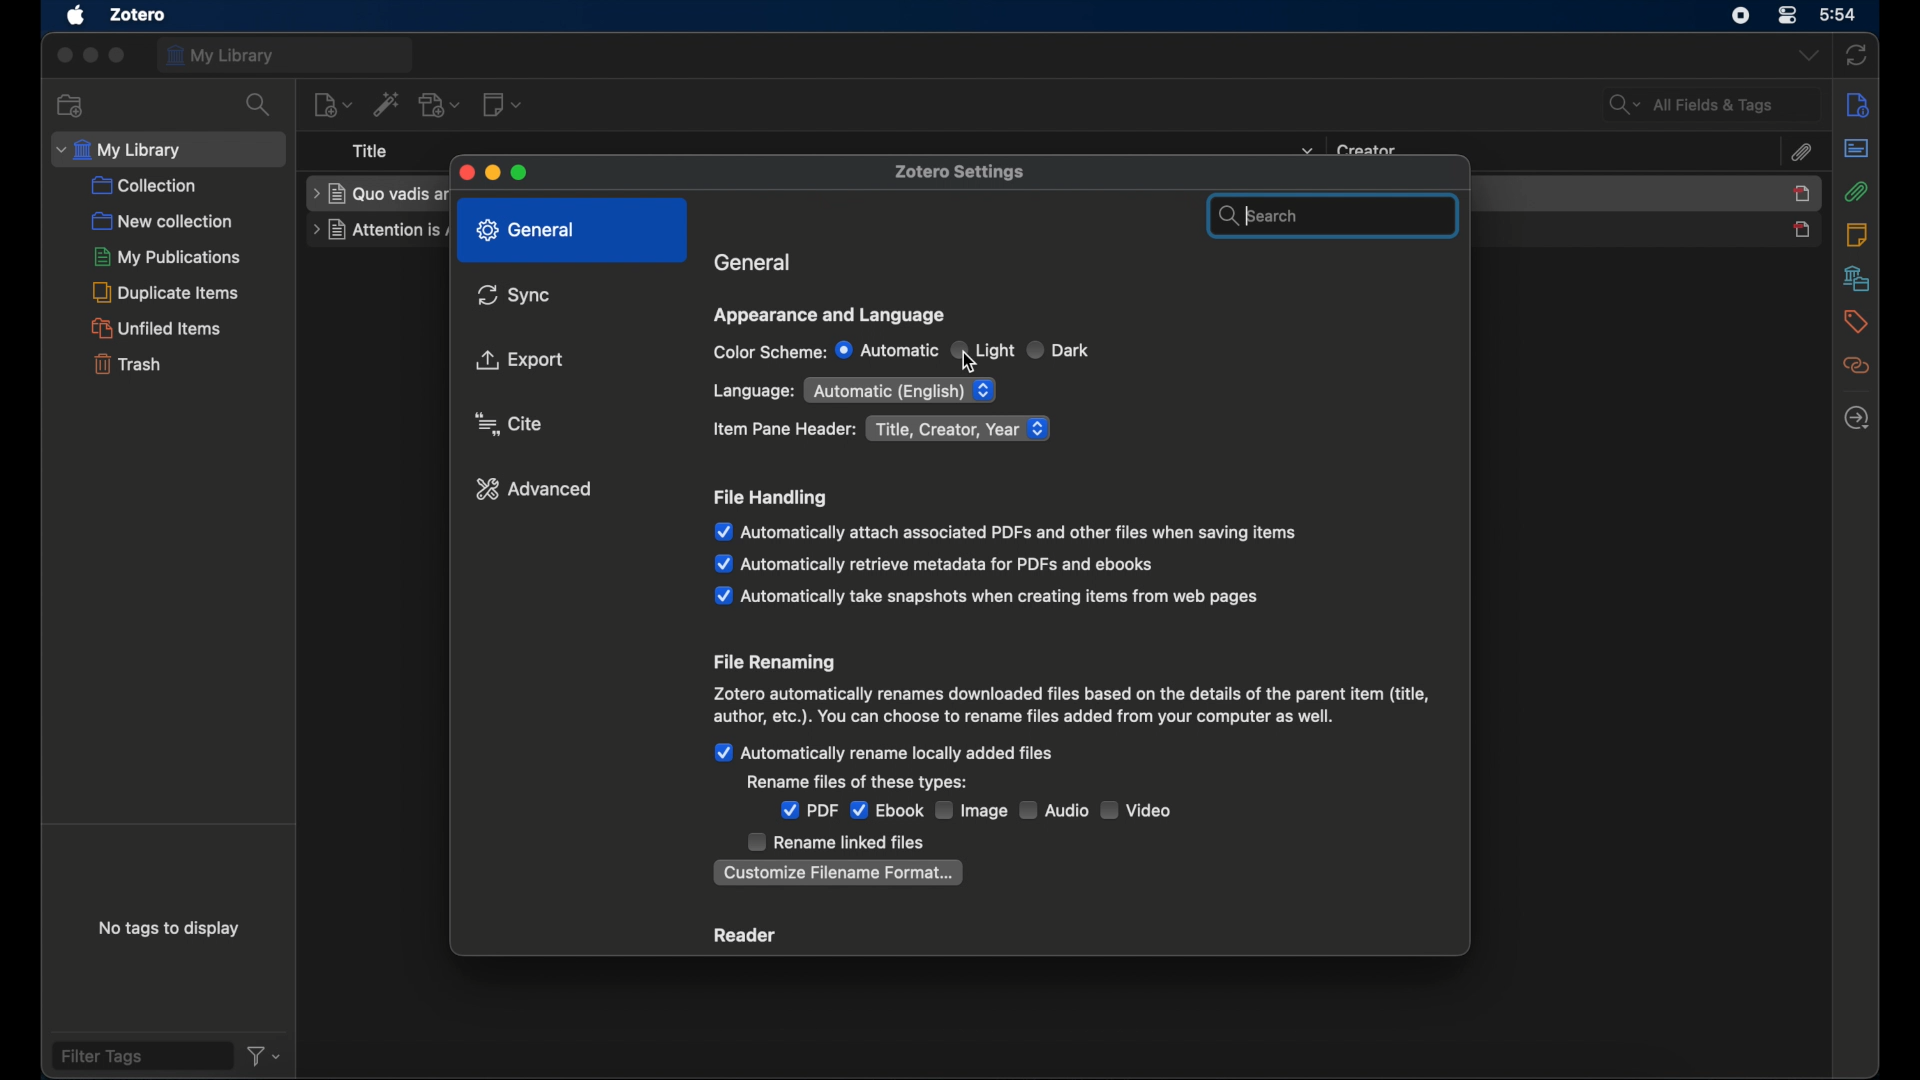  I want to click on automatically retrieve metadata for pdfs and ebooks, so click(937, 564).